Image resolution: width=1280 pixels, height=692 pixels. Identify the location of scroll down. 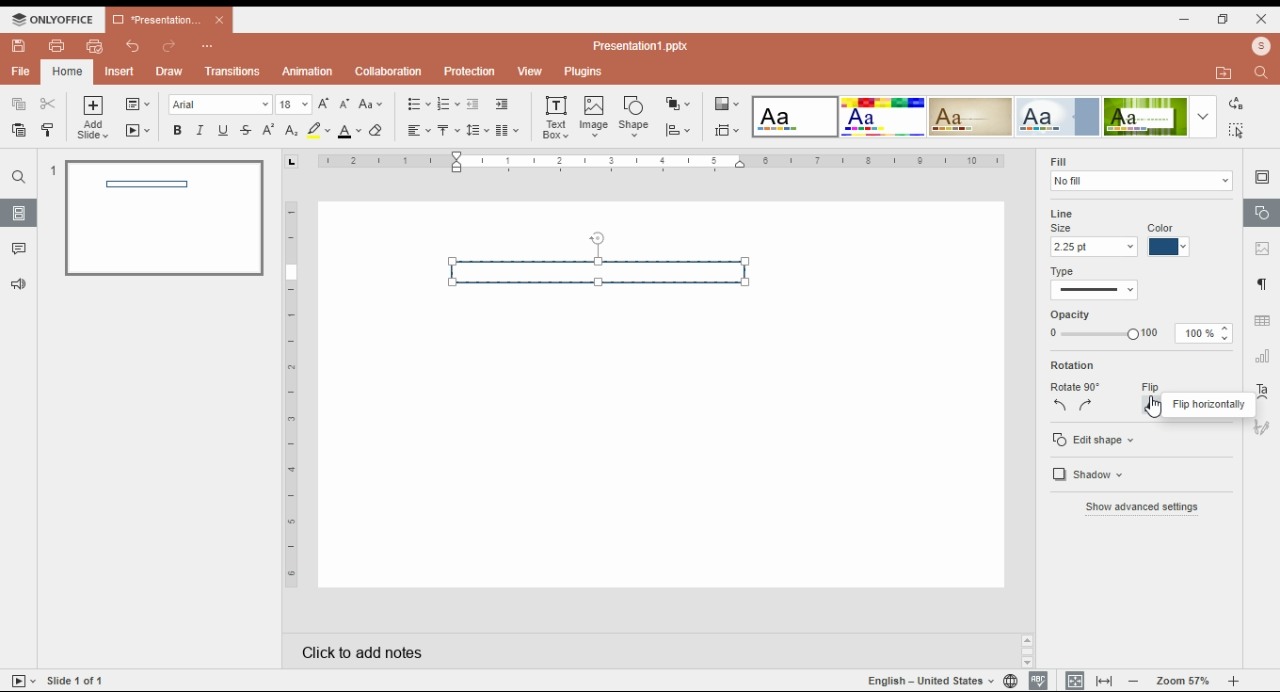
(1028, 663).